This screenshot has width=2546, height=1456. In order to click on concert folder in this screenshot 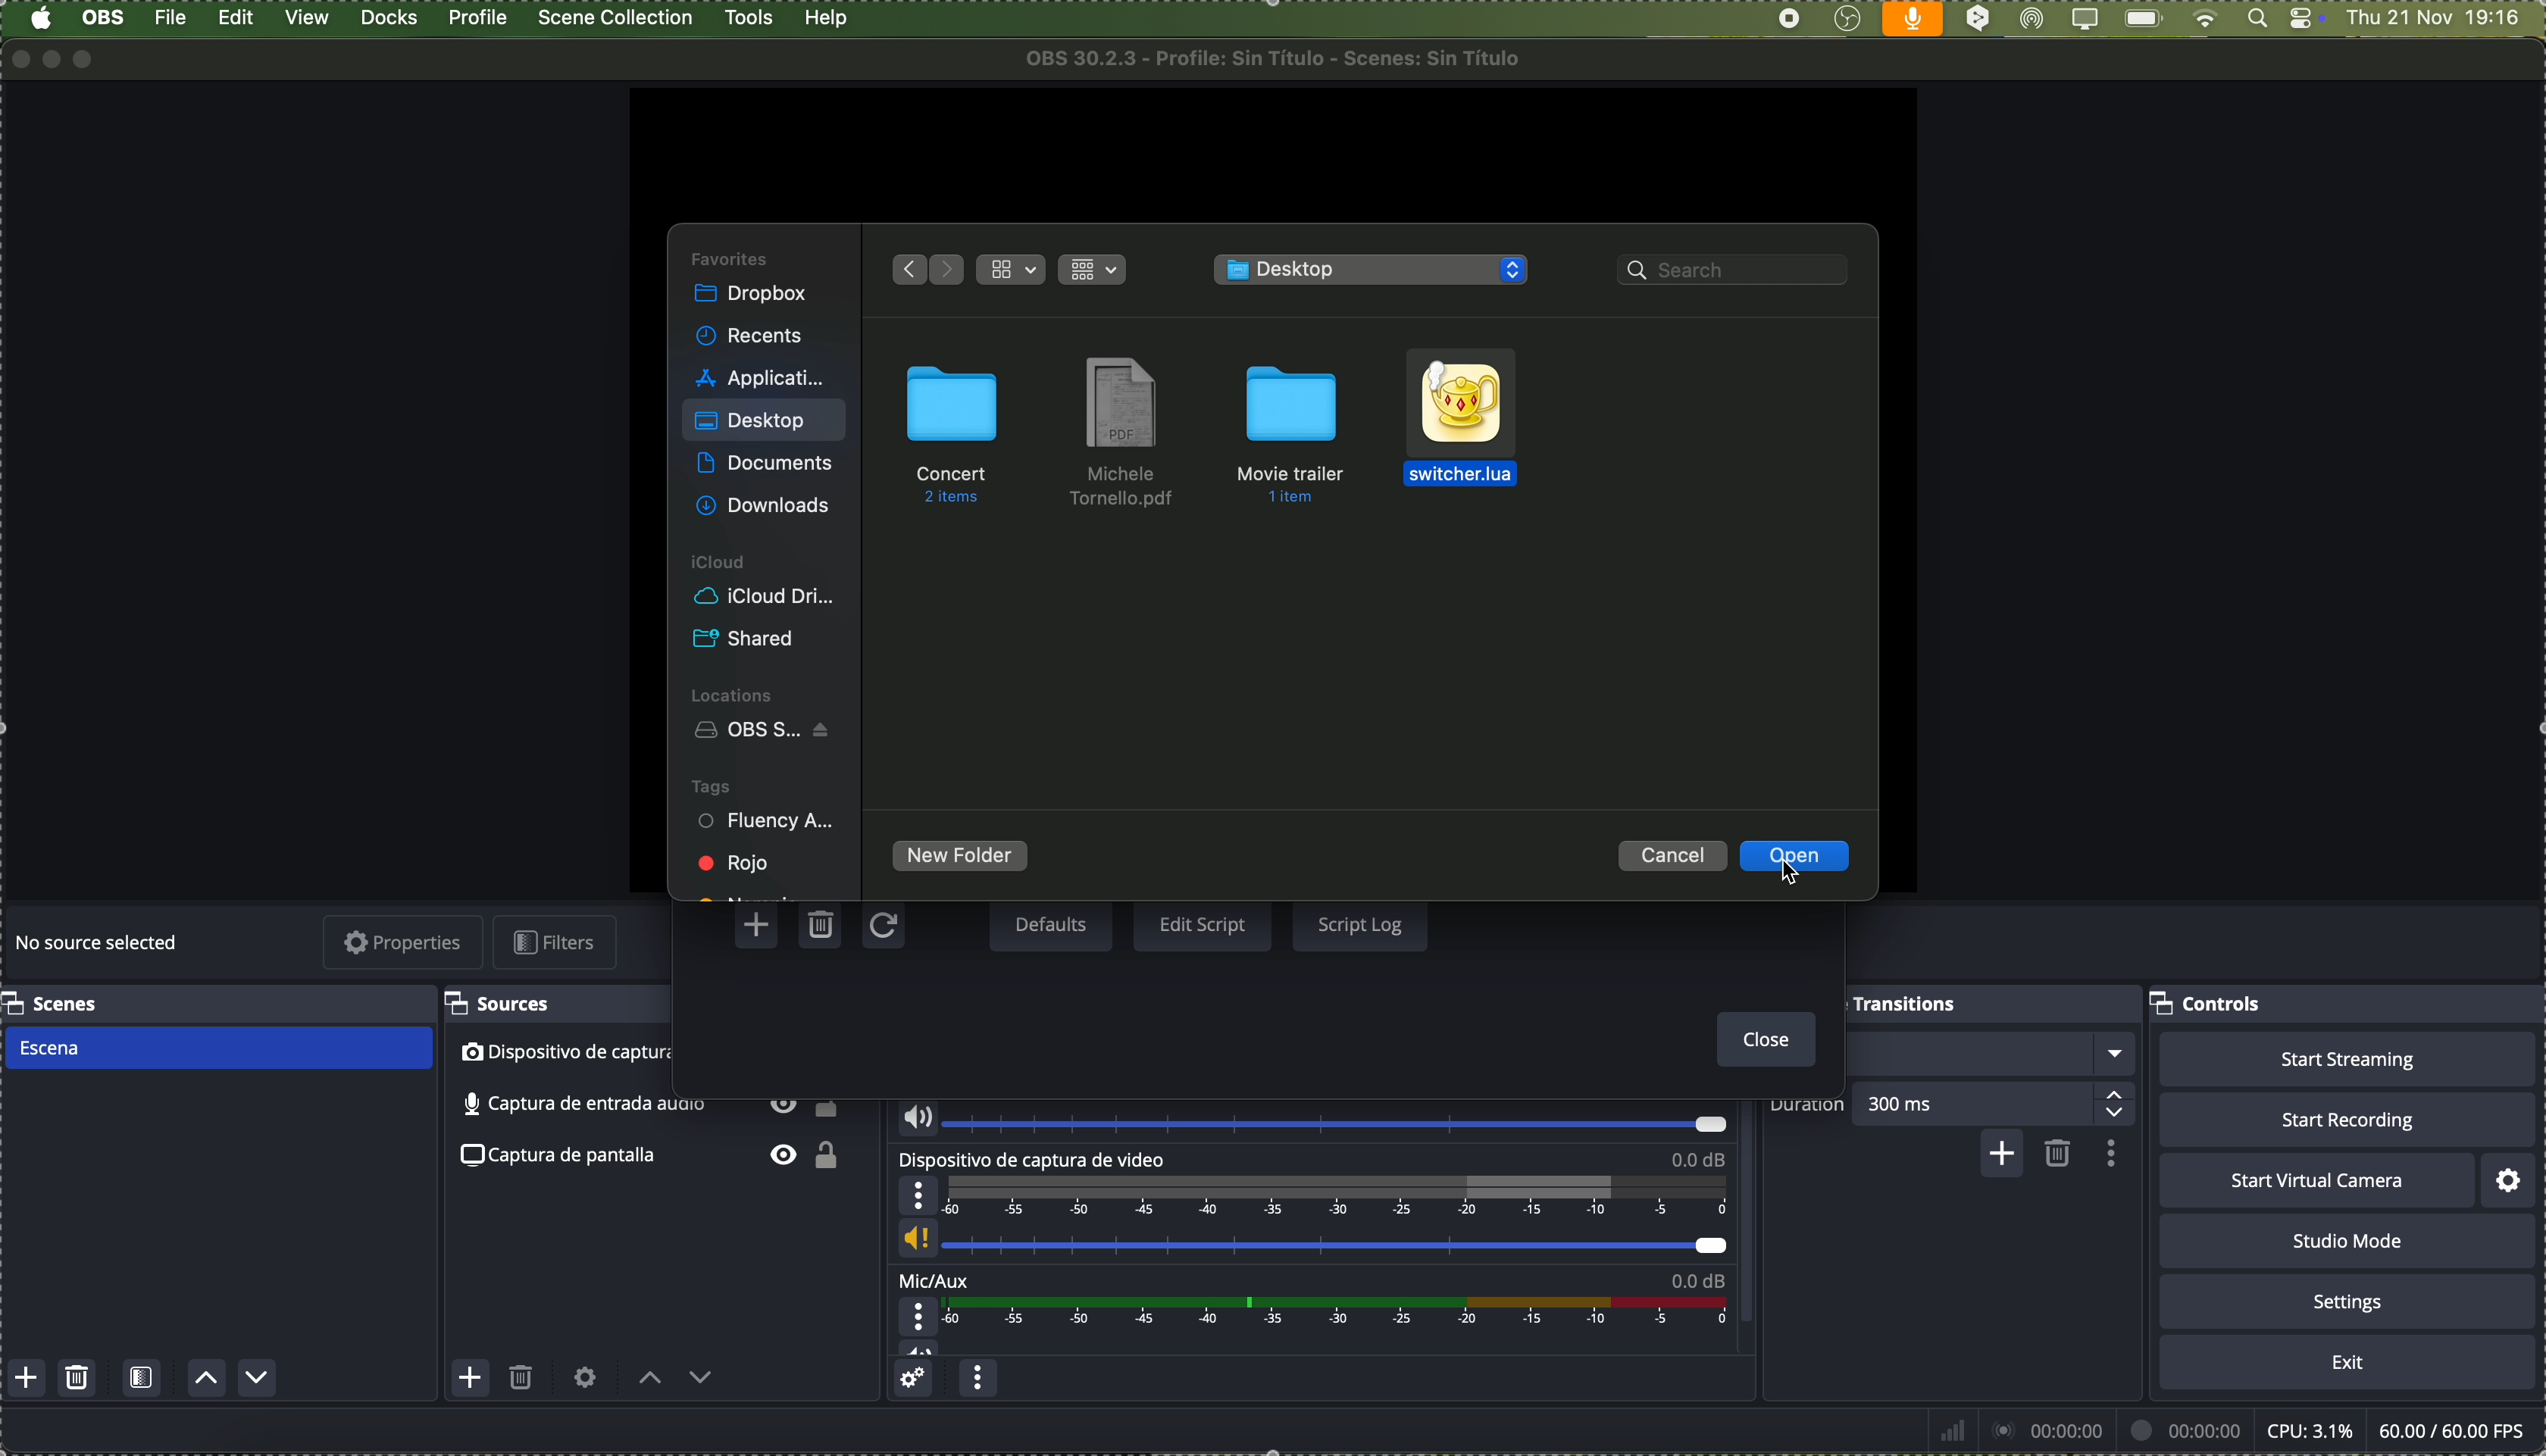, I will do `click(953, 433)`.